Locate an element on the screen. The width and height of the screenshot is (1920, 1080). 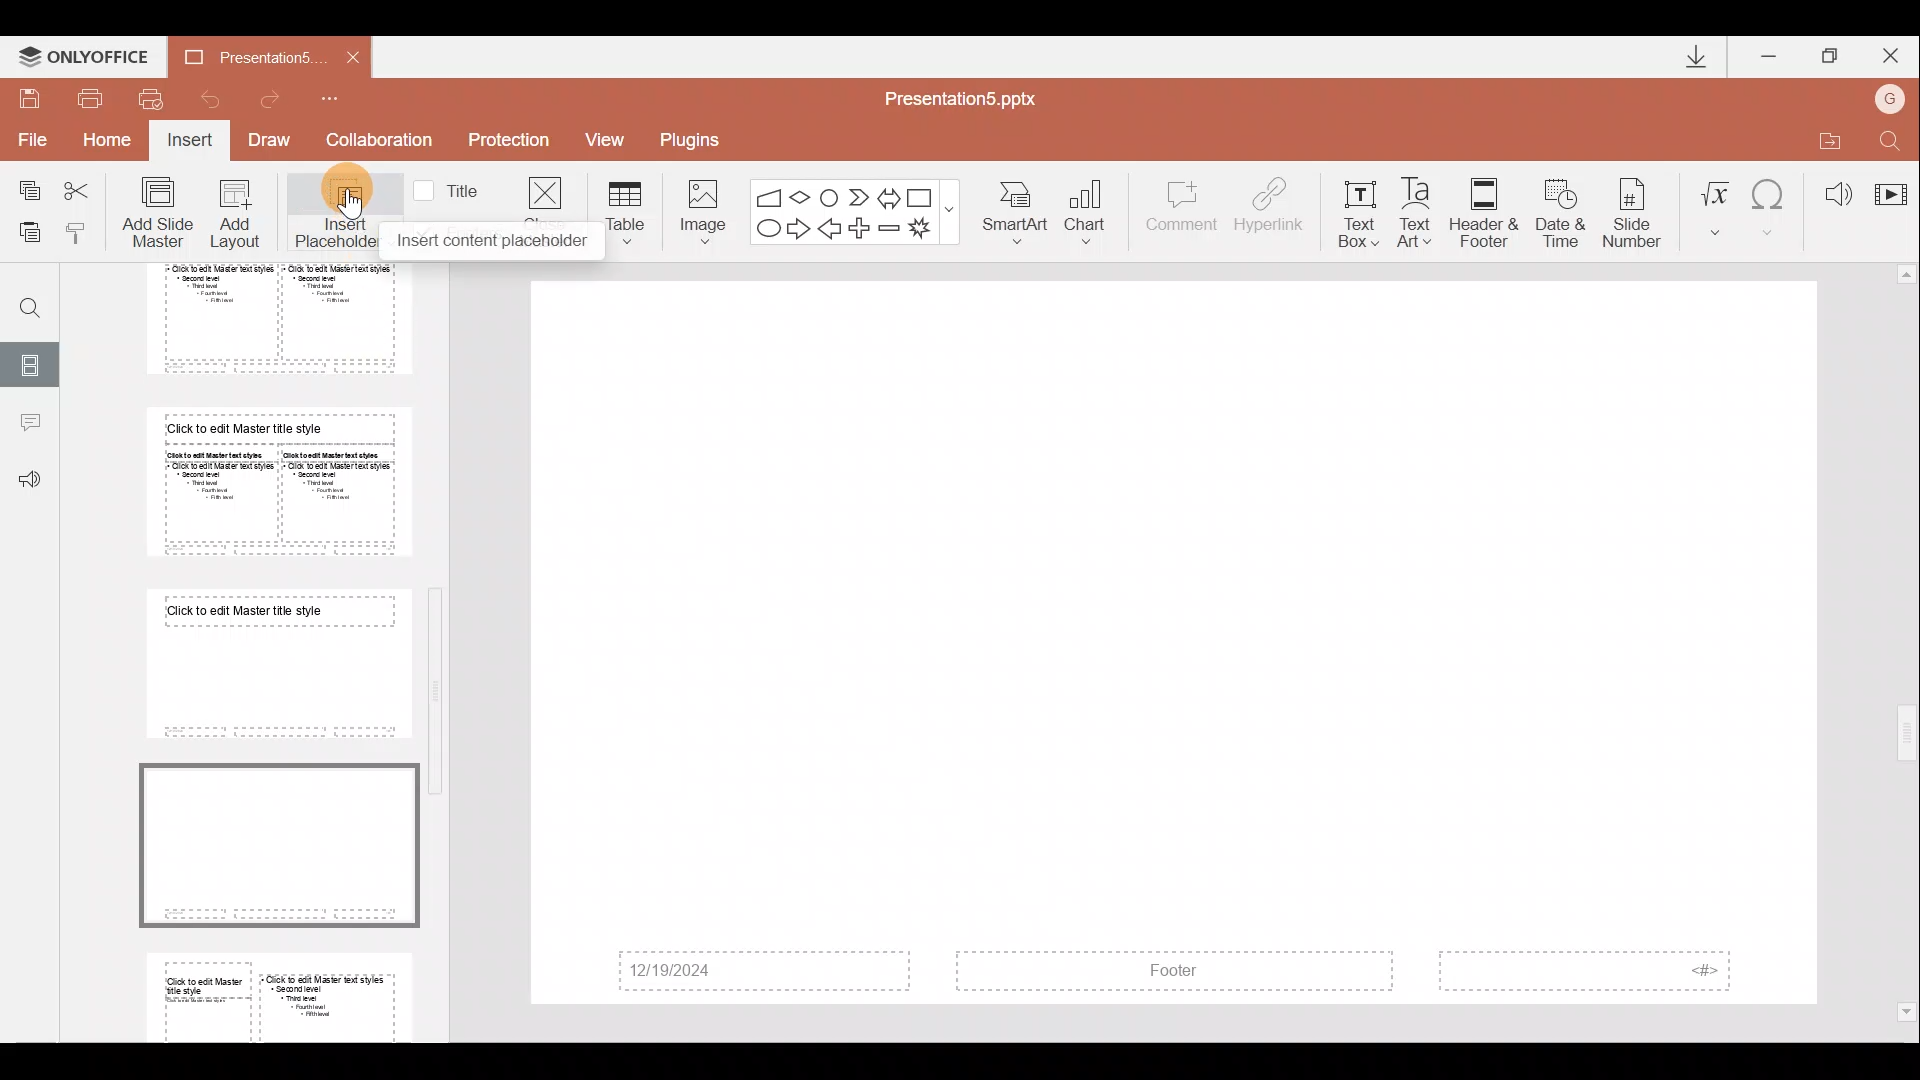
Close is located at coordinates (1894, 52).